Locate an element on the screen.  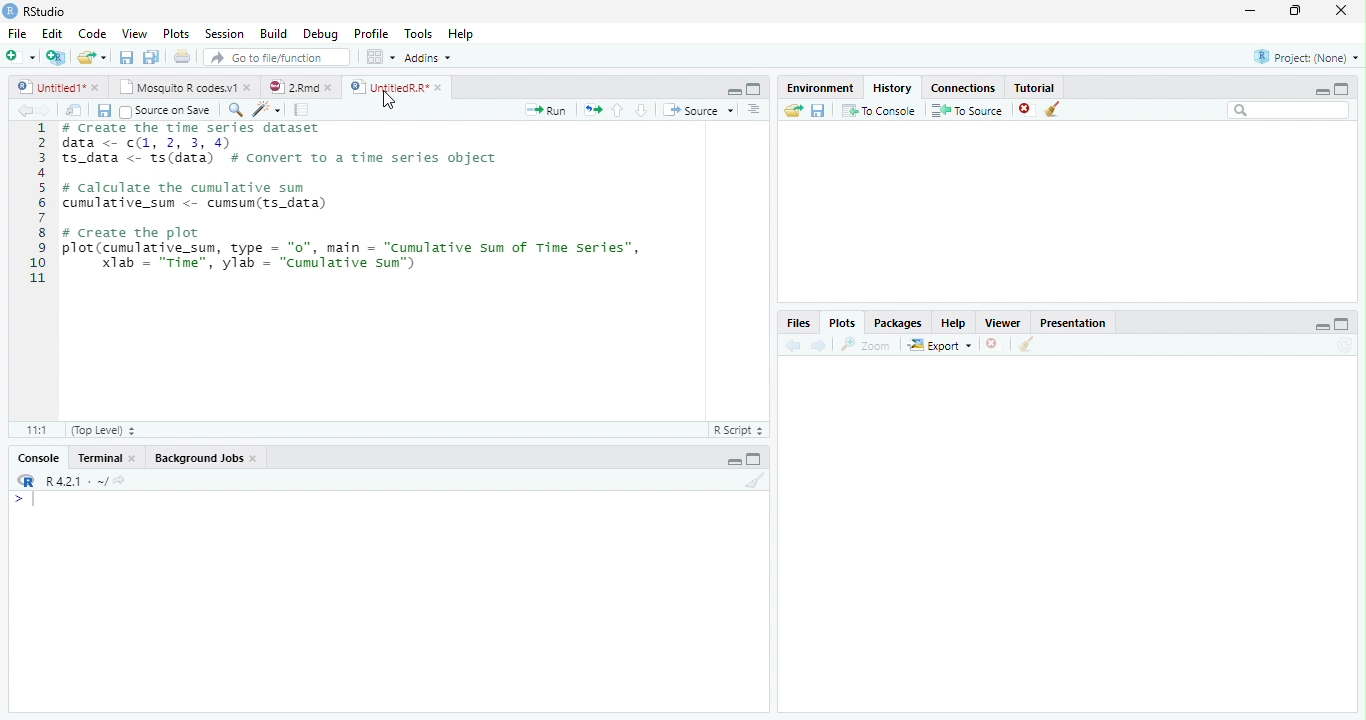
View is located at coordinates (134, 33).